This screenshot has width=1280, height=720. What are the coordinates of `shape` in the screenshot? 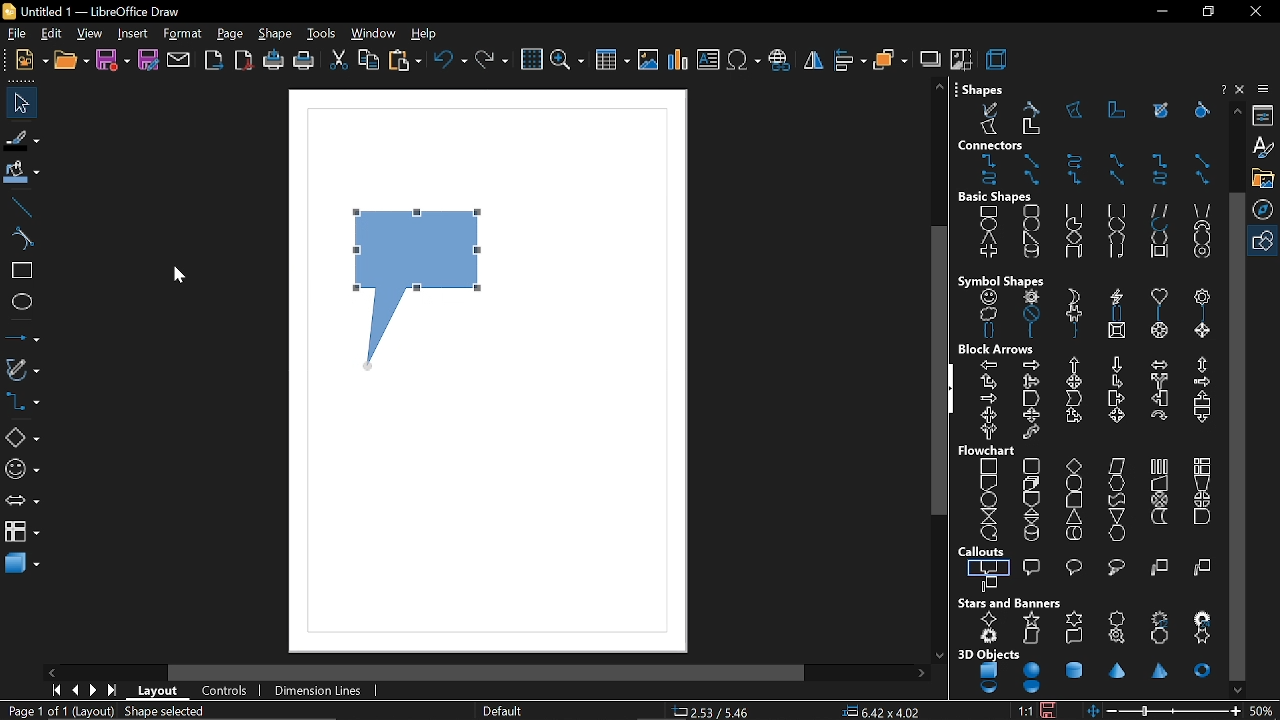 It's located at (277, 35).